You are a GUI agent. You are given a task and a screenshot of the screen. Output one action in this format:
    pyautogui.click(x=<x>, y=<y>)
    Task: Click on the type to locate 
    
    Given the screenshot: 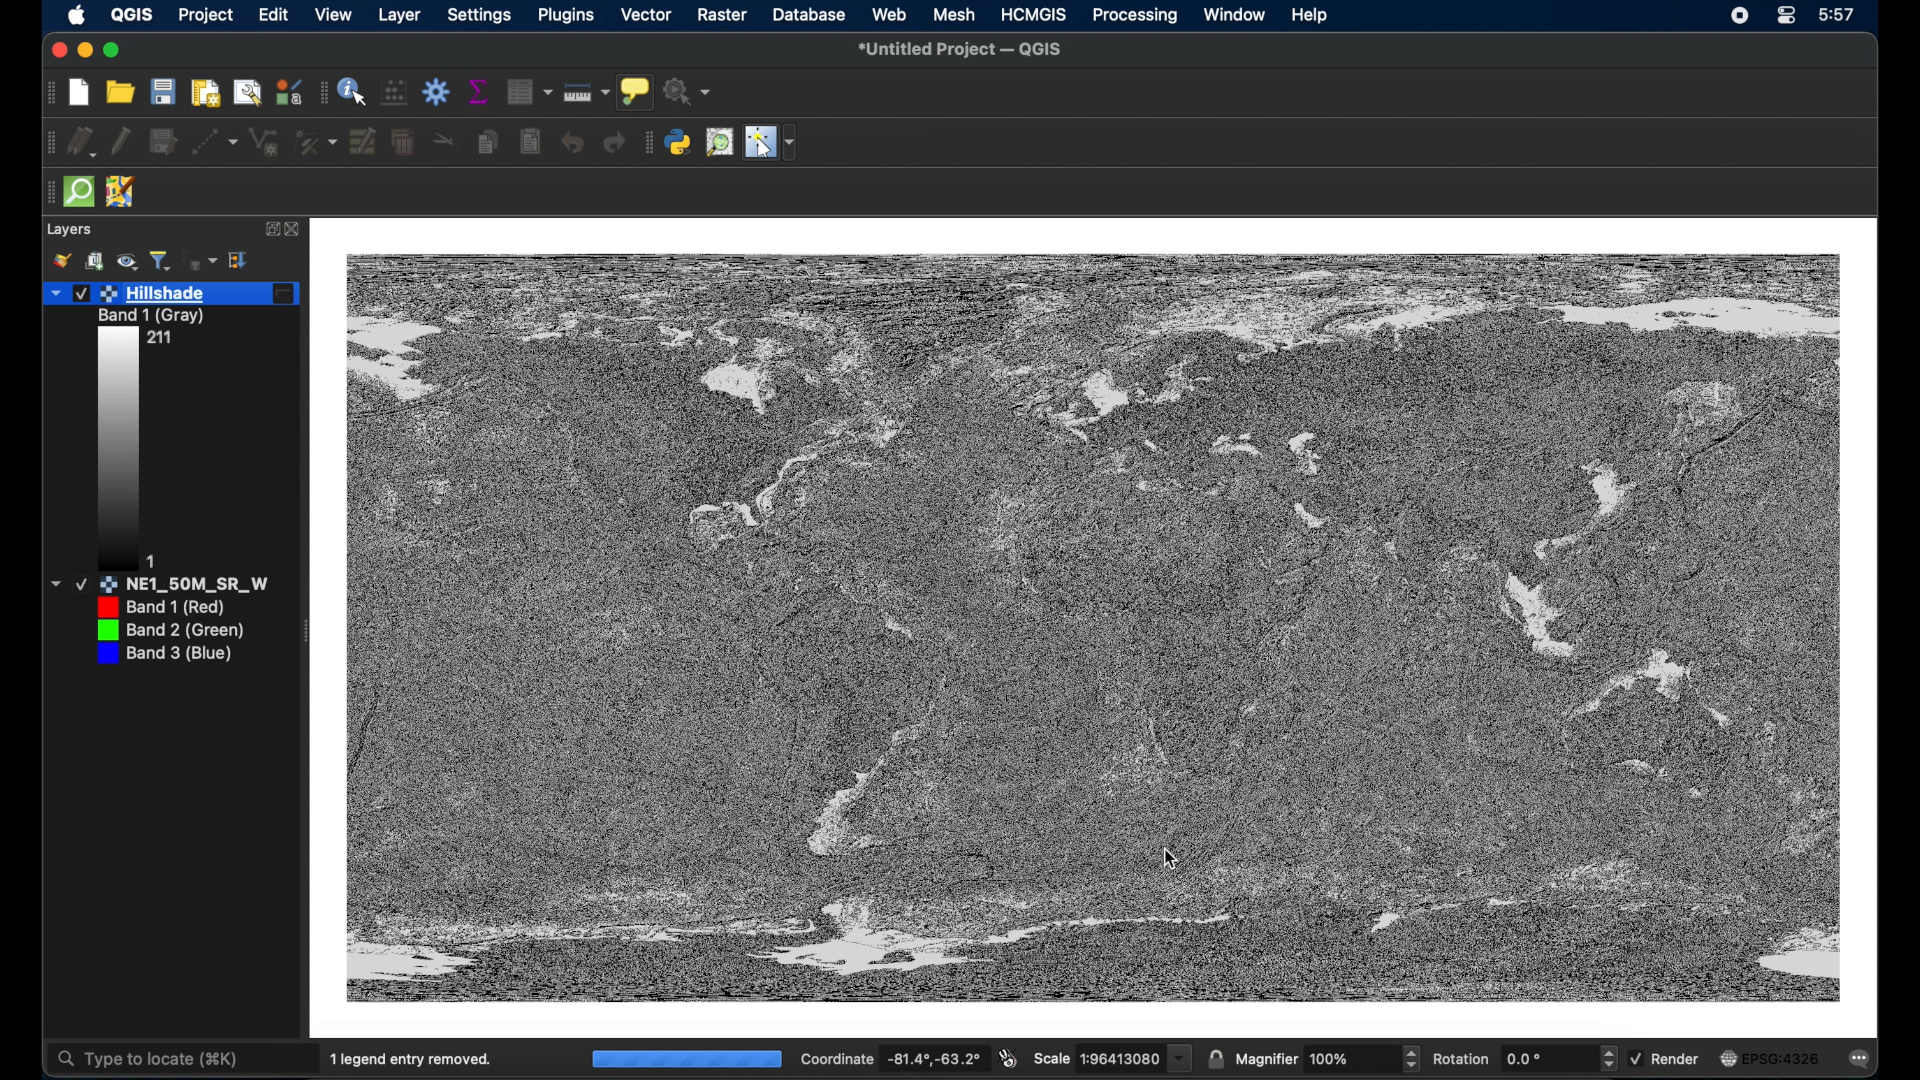 What is the action you would take?
    pyautogui.click(x=147, y=1060)
    